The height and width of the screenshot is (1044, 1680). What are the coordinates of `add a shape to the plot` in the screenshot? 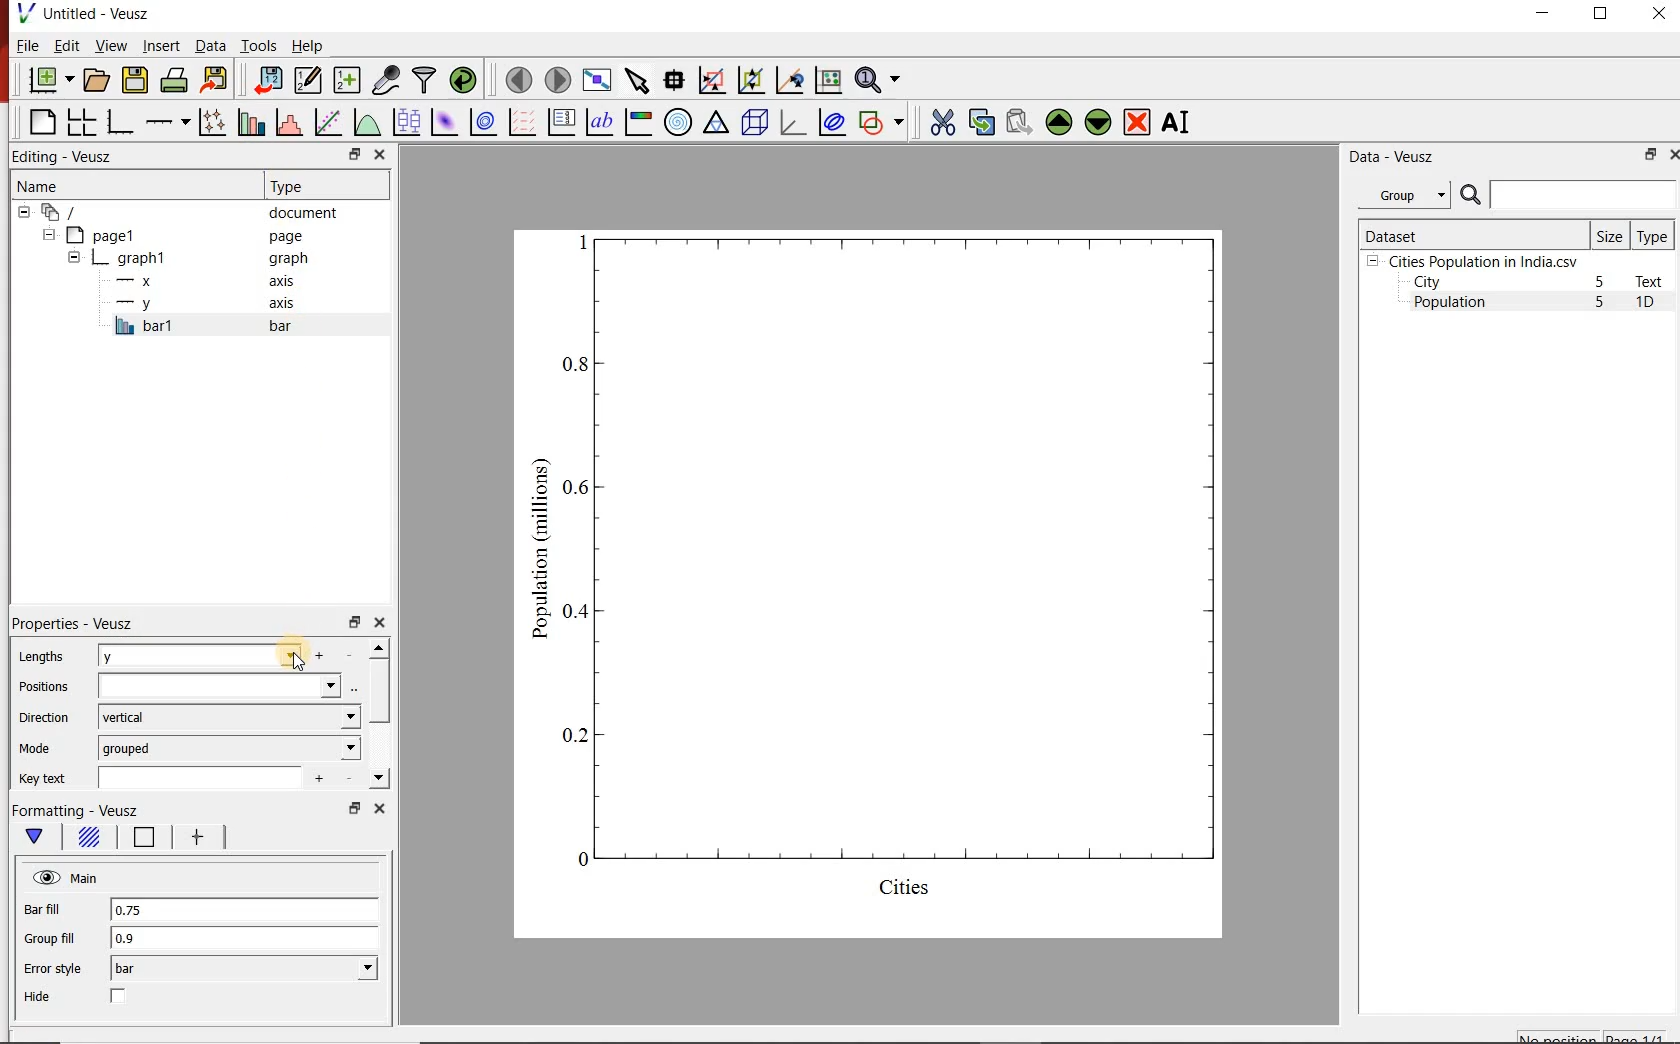 It's located at (882, 121).